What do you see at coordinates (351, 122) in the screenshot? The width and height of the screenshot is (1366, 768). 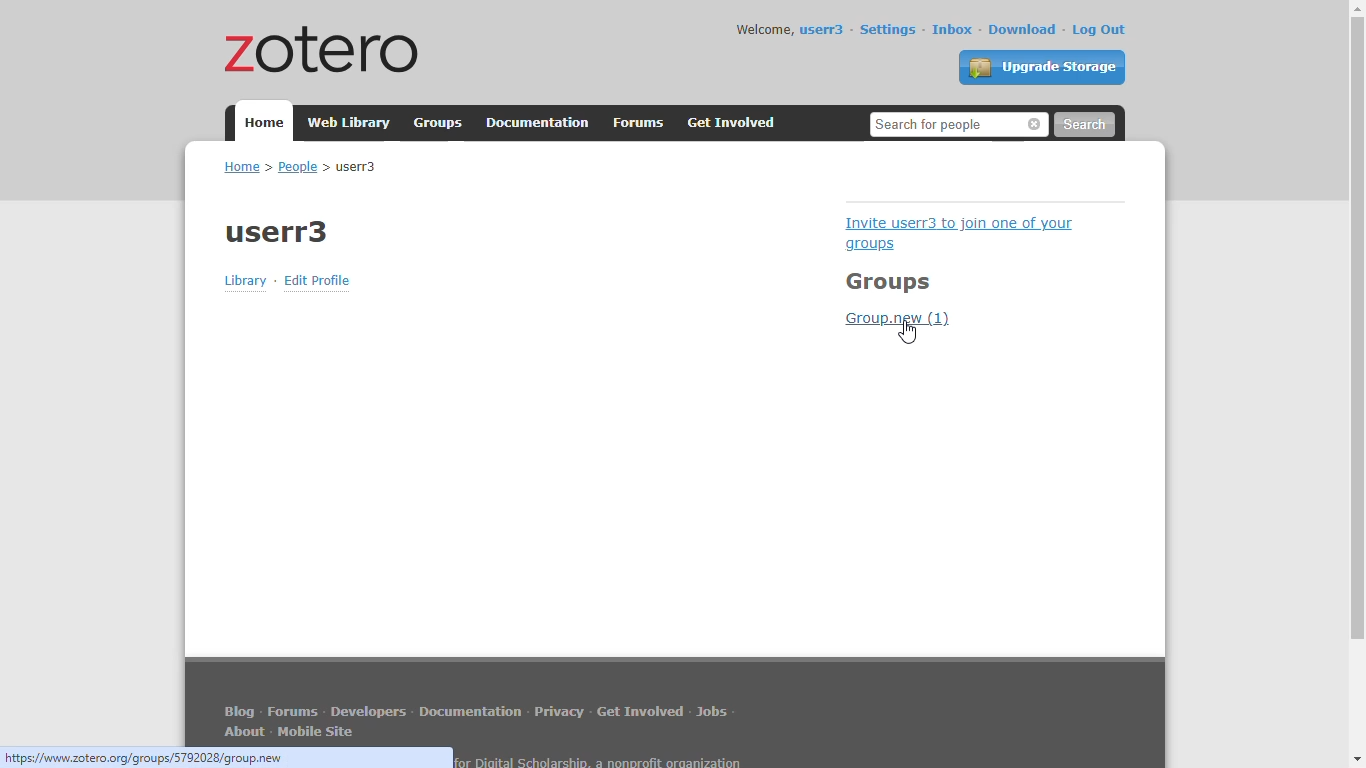 I see `web library` at bounding box center [351, 122].